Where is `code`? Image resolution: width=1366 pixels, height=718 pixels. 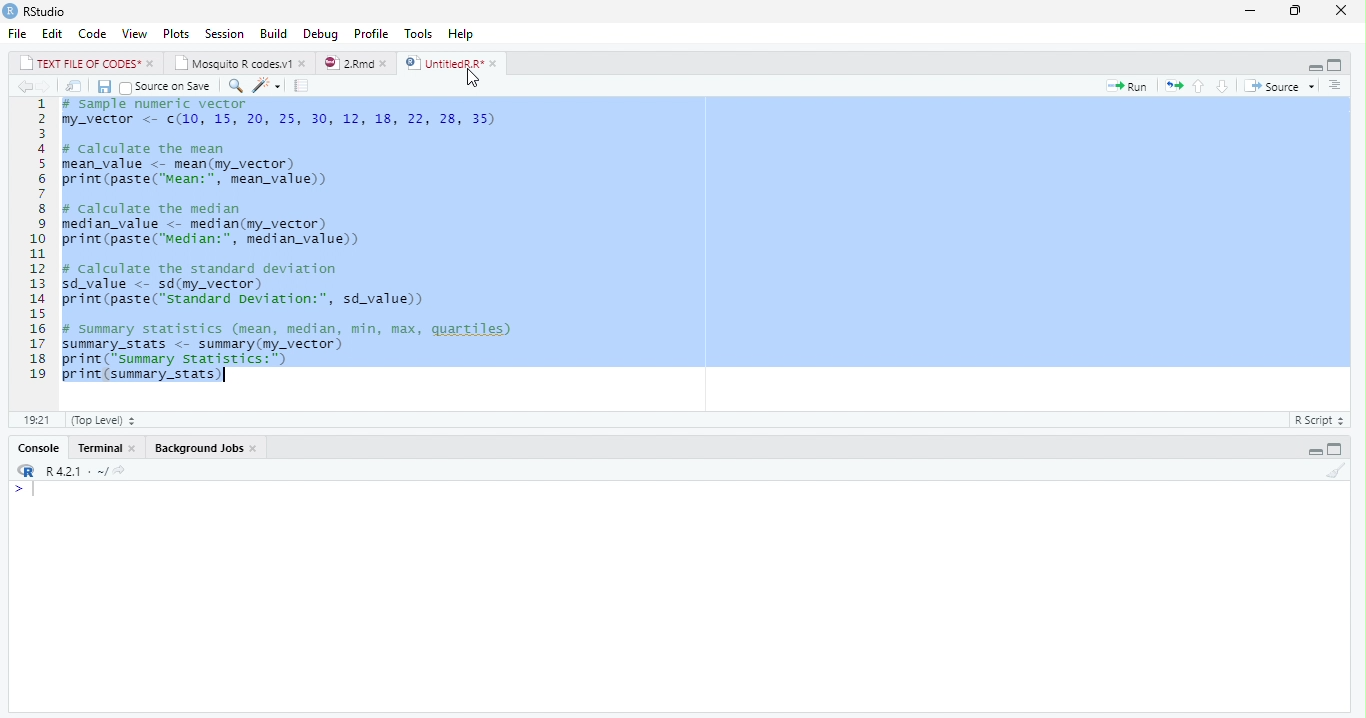 code is located at coordinates (93, 33).